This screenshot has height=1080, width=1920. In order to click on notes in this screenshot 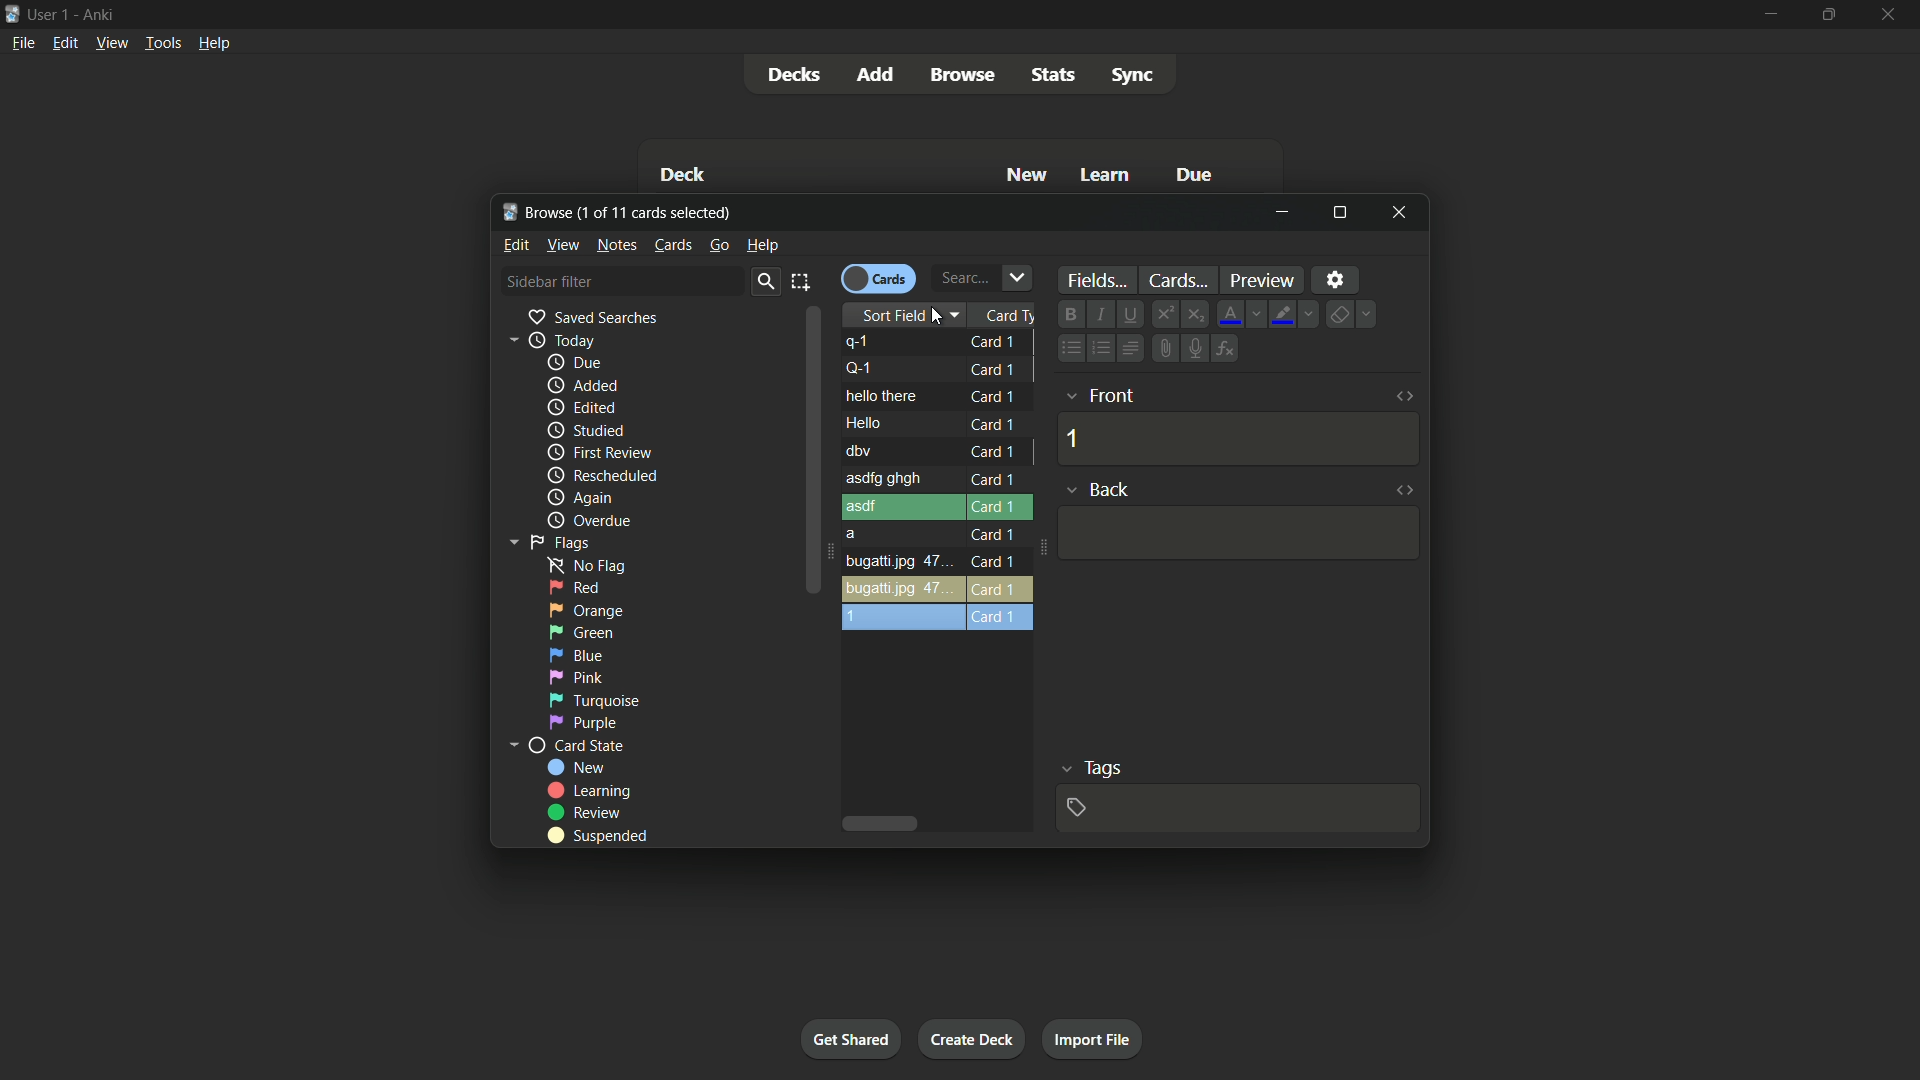, I will do `click(614, 245)`.